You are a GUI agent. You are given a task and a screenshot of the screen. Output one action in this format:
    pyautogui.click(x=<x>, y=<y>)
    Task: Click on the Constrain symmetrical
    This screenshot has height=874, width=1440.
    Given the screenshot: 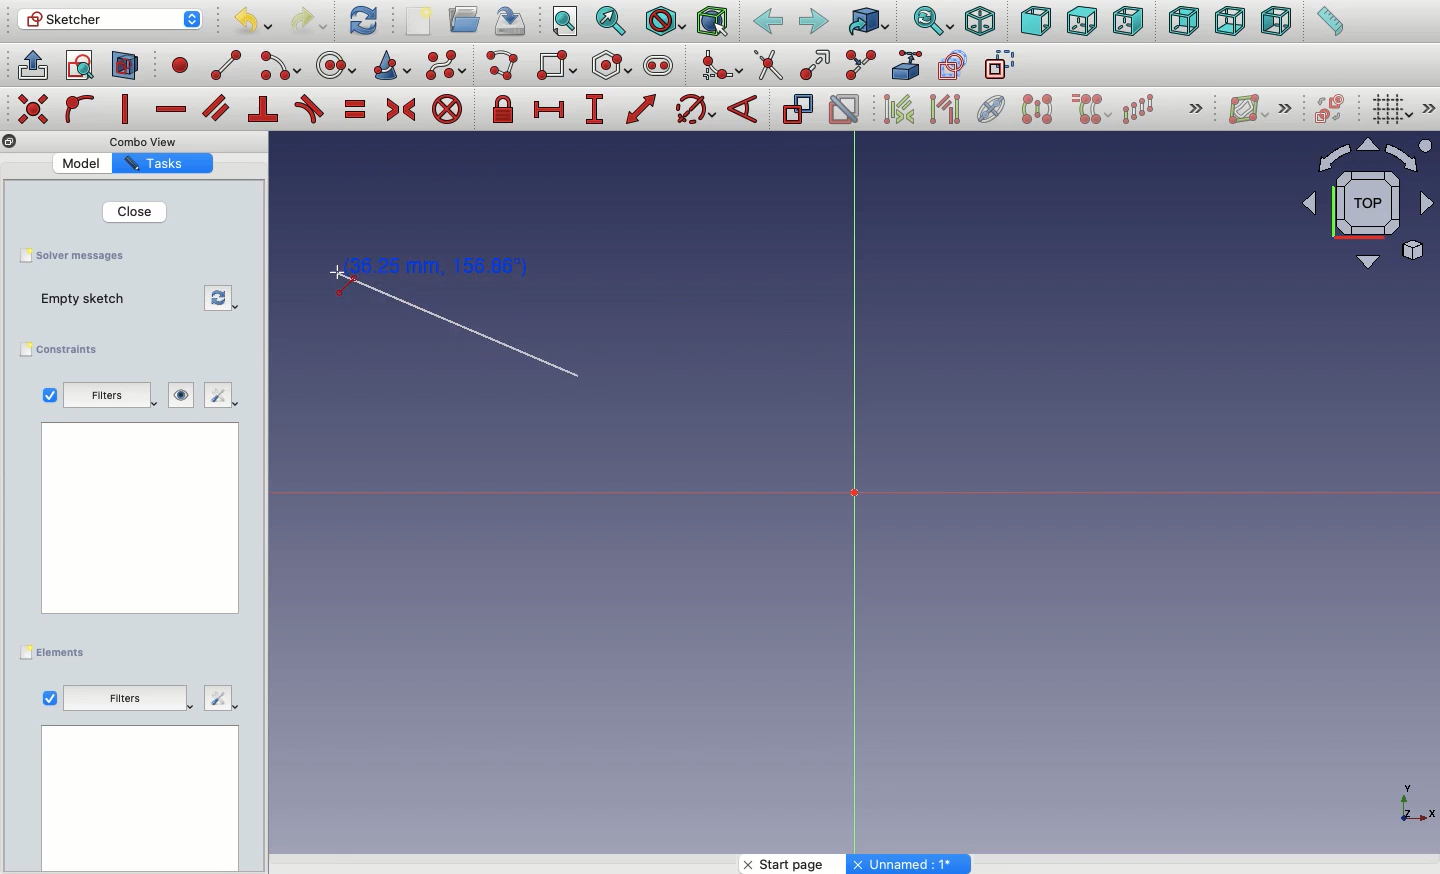 What is the action you would take?
    pyautogui.click(x=401, y=110)
    